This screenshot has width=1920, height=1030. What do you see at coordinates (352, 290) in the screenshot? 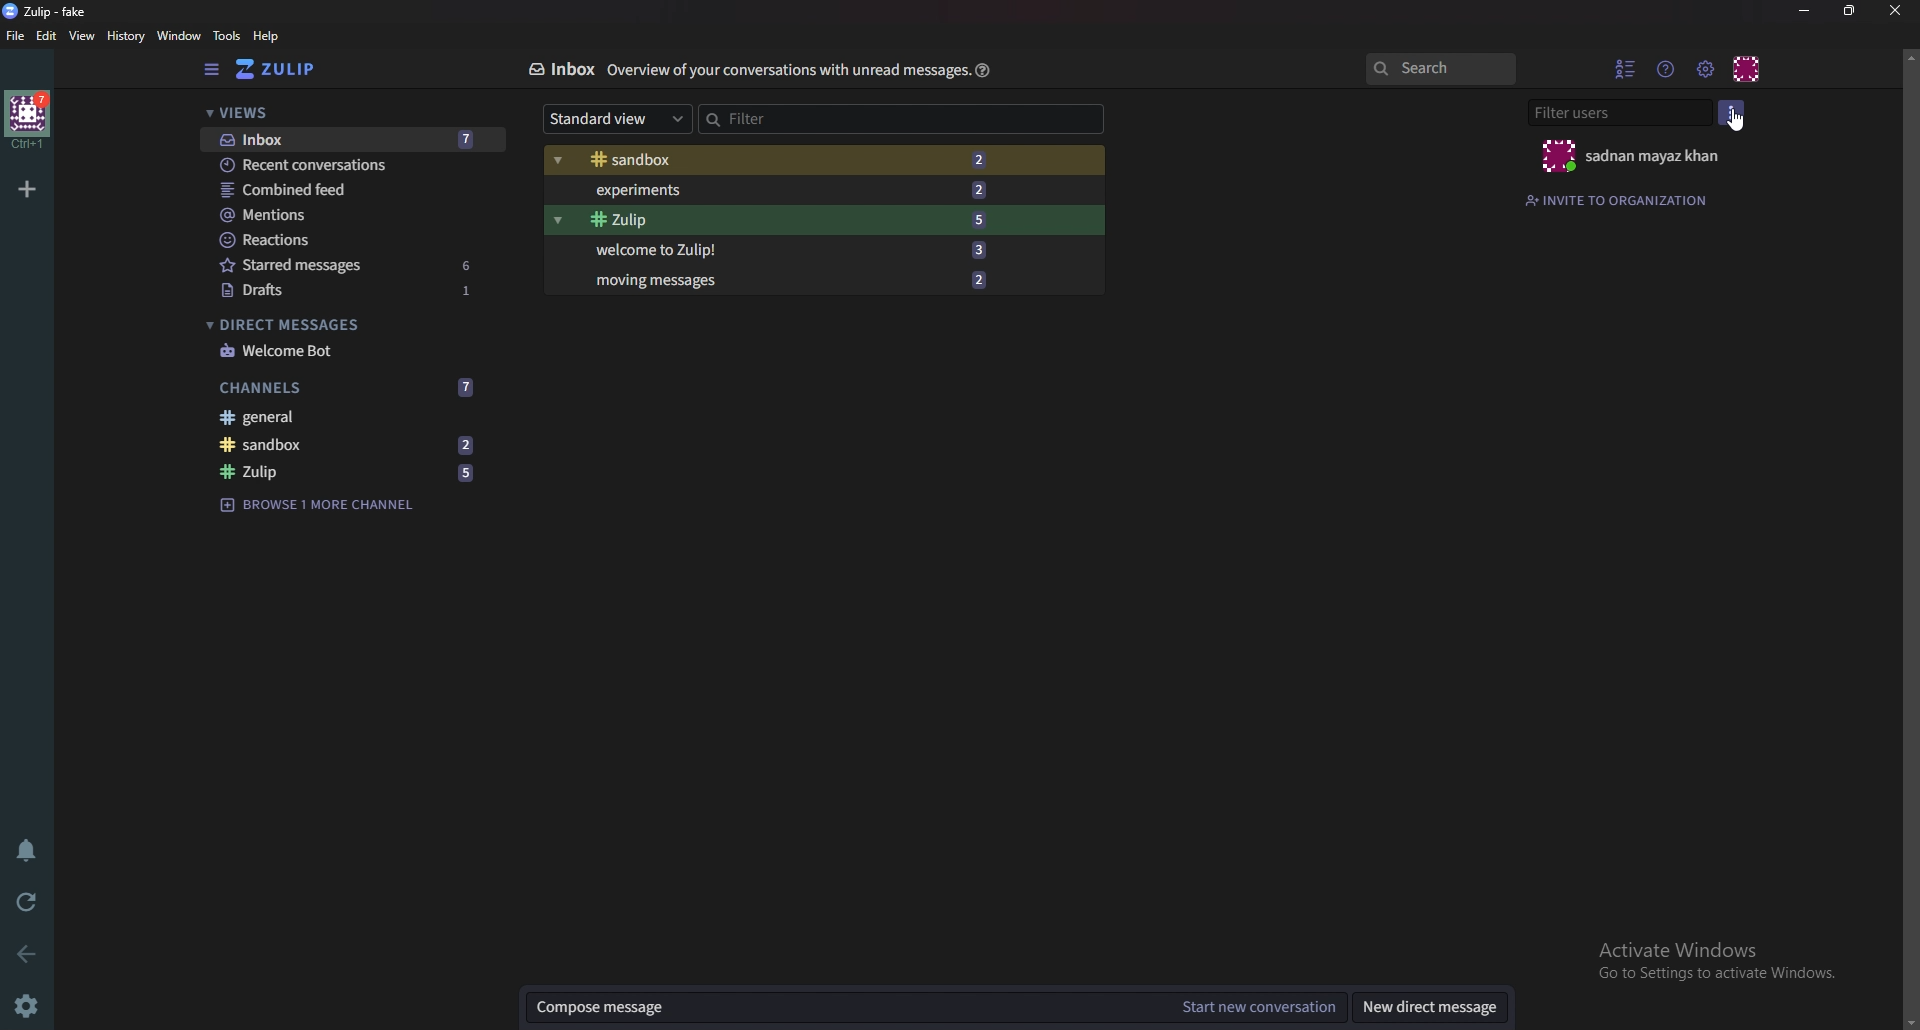
I see `drafts` at bounding box center [352, 290].